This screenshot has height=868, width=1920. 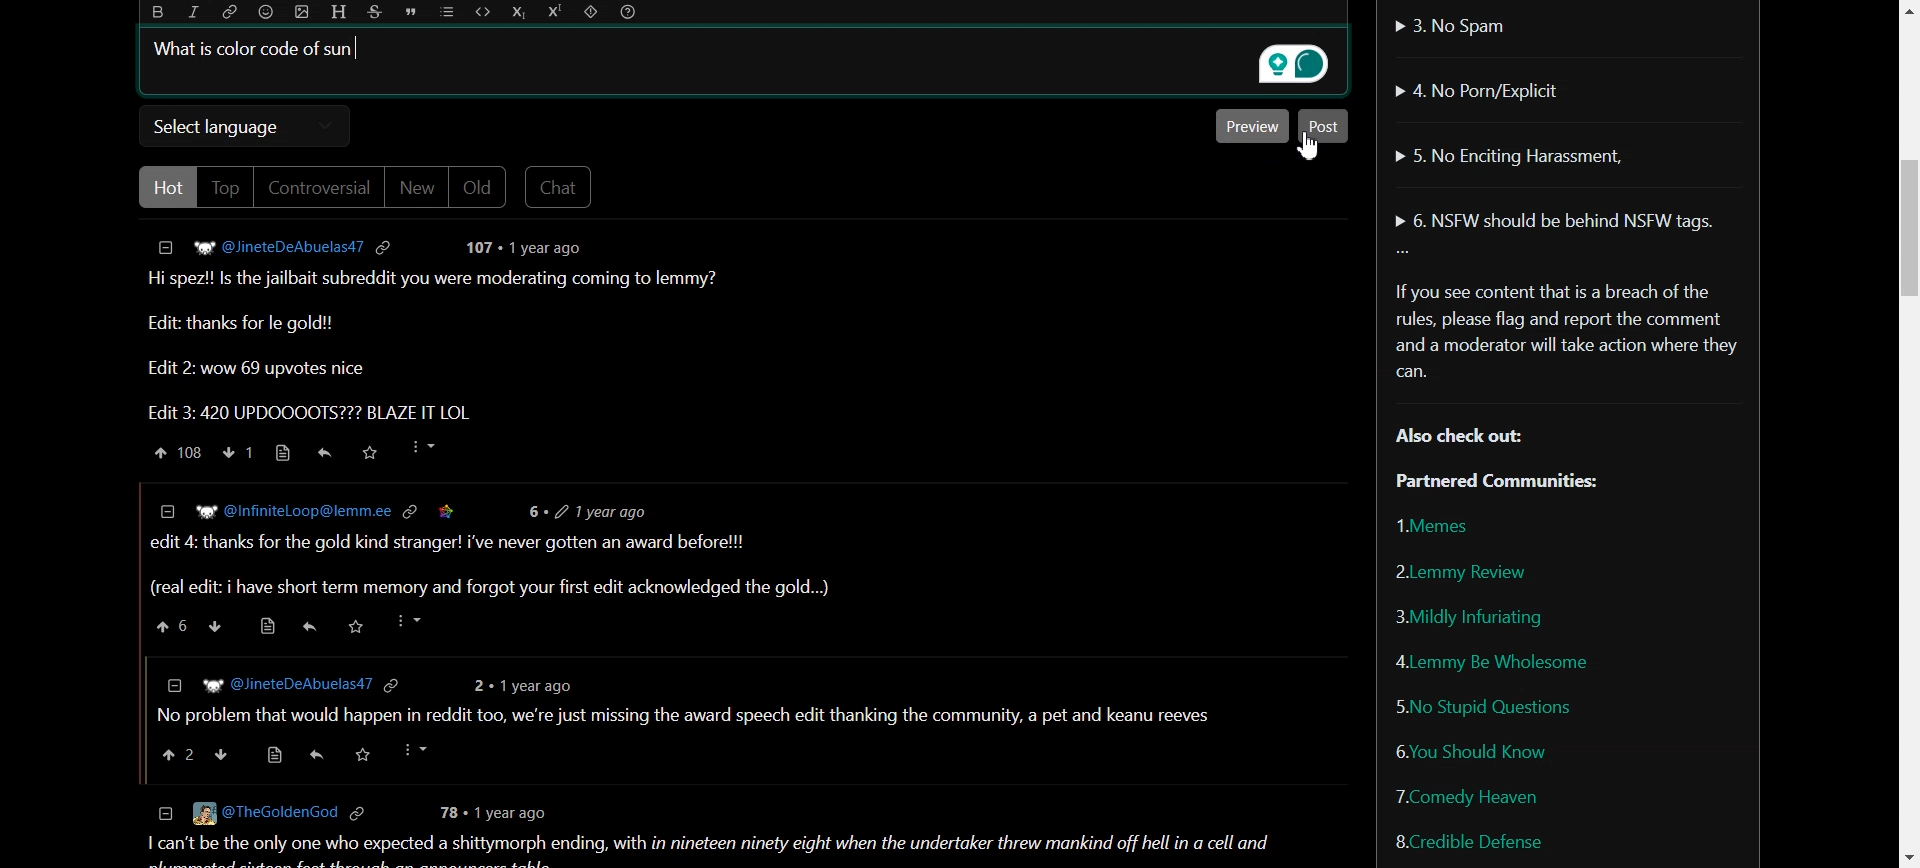 I want to click on Quote, so click(x=411, y=12).